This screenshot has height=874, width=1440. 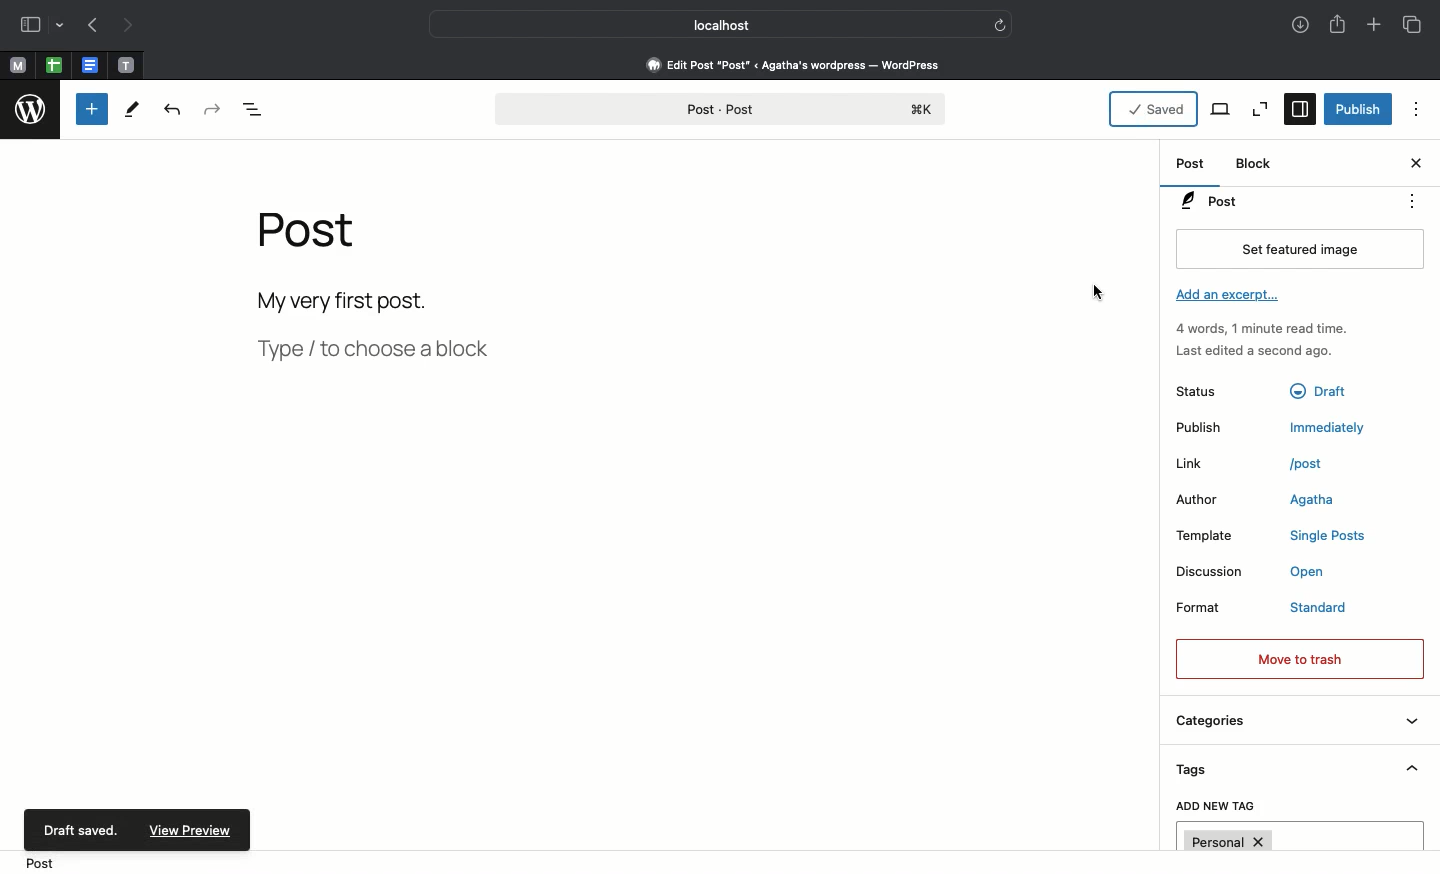 I want to click on Undo, so click(x=177, y=110).